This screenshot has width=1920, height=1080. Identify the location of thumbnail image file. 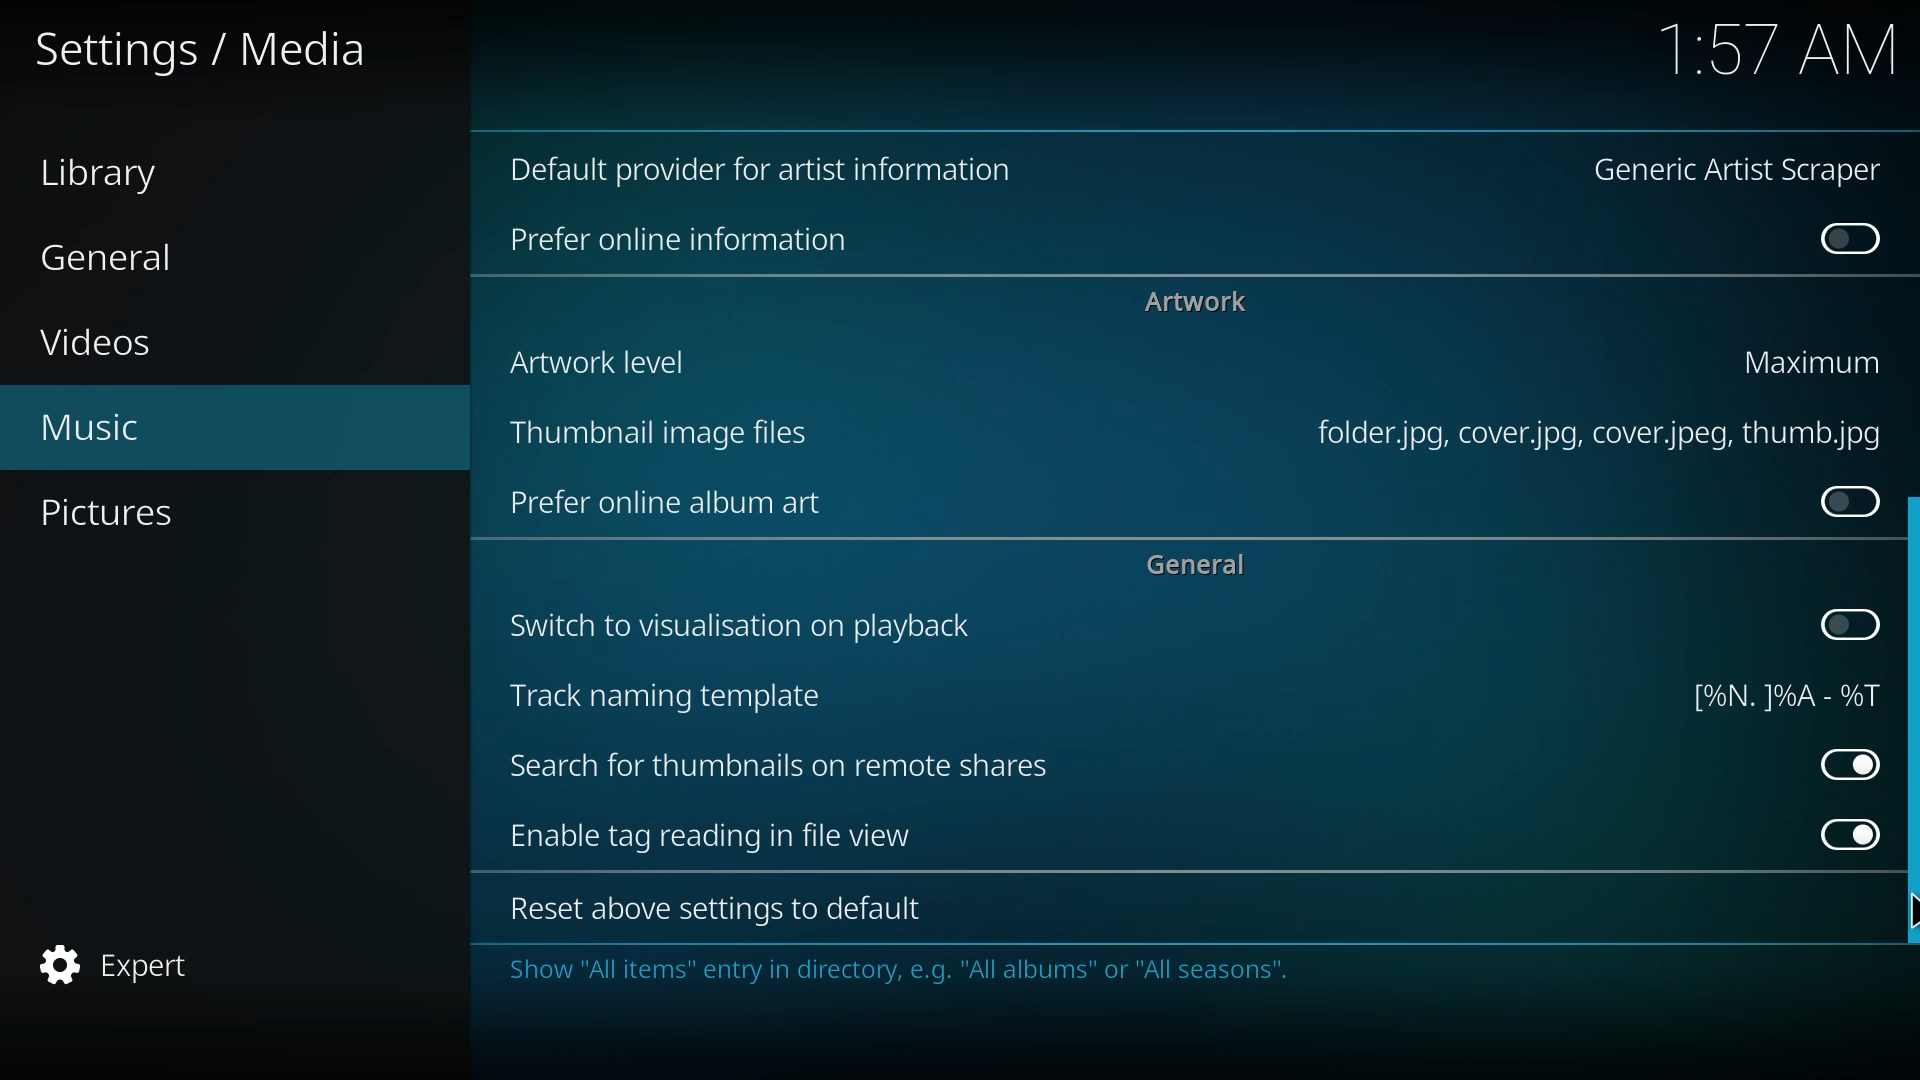
(650, 433).